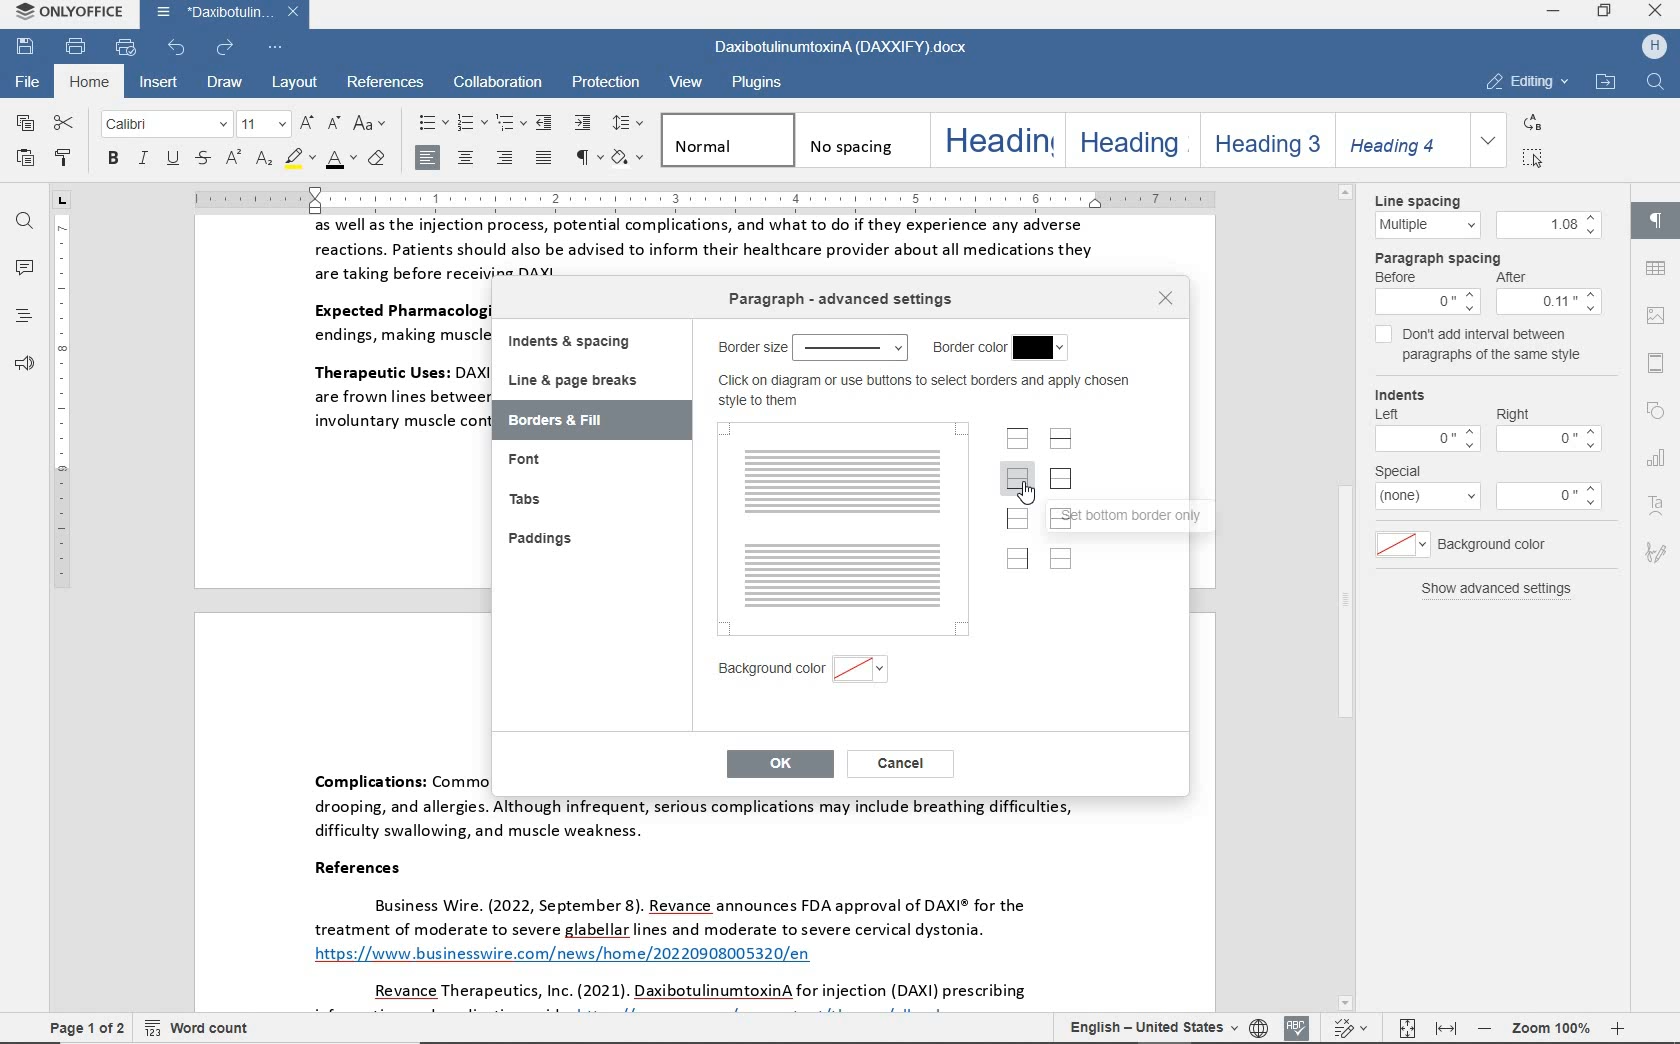 This screenshot has width=1680, height=1044. Describe the element at coordinates (66, 160) in the screenshot. I see `copy style` at that location.